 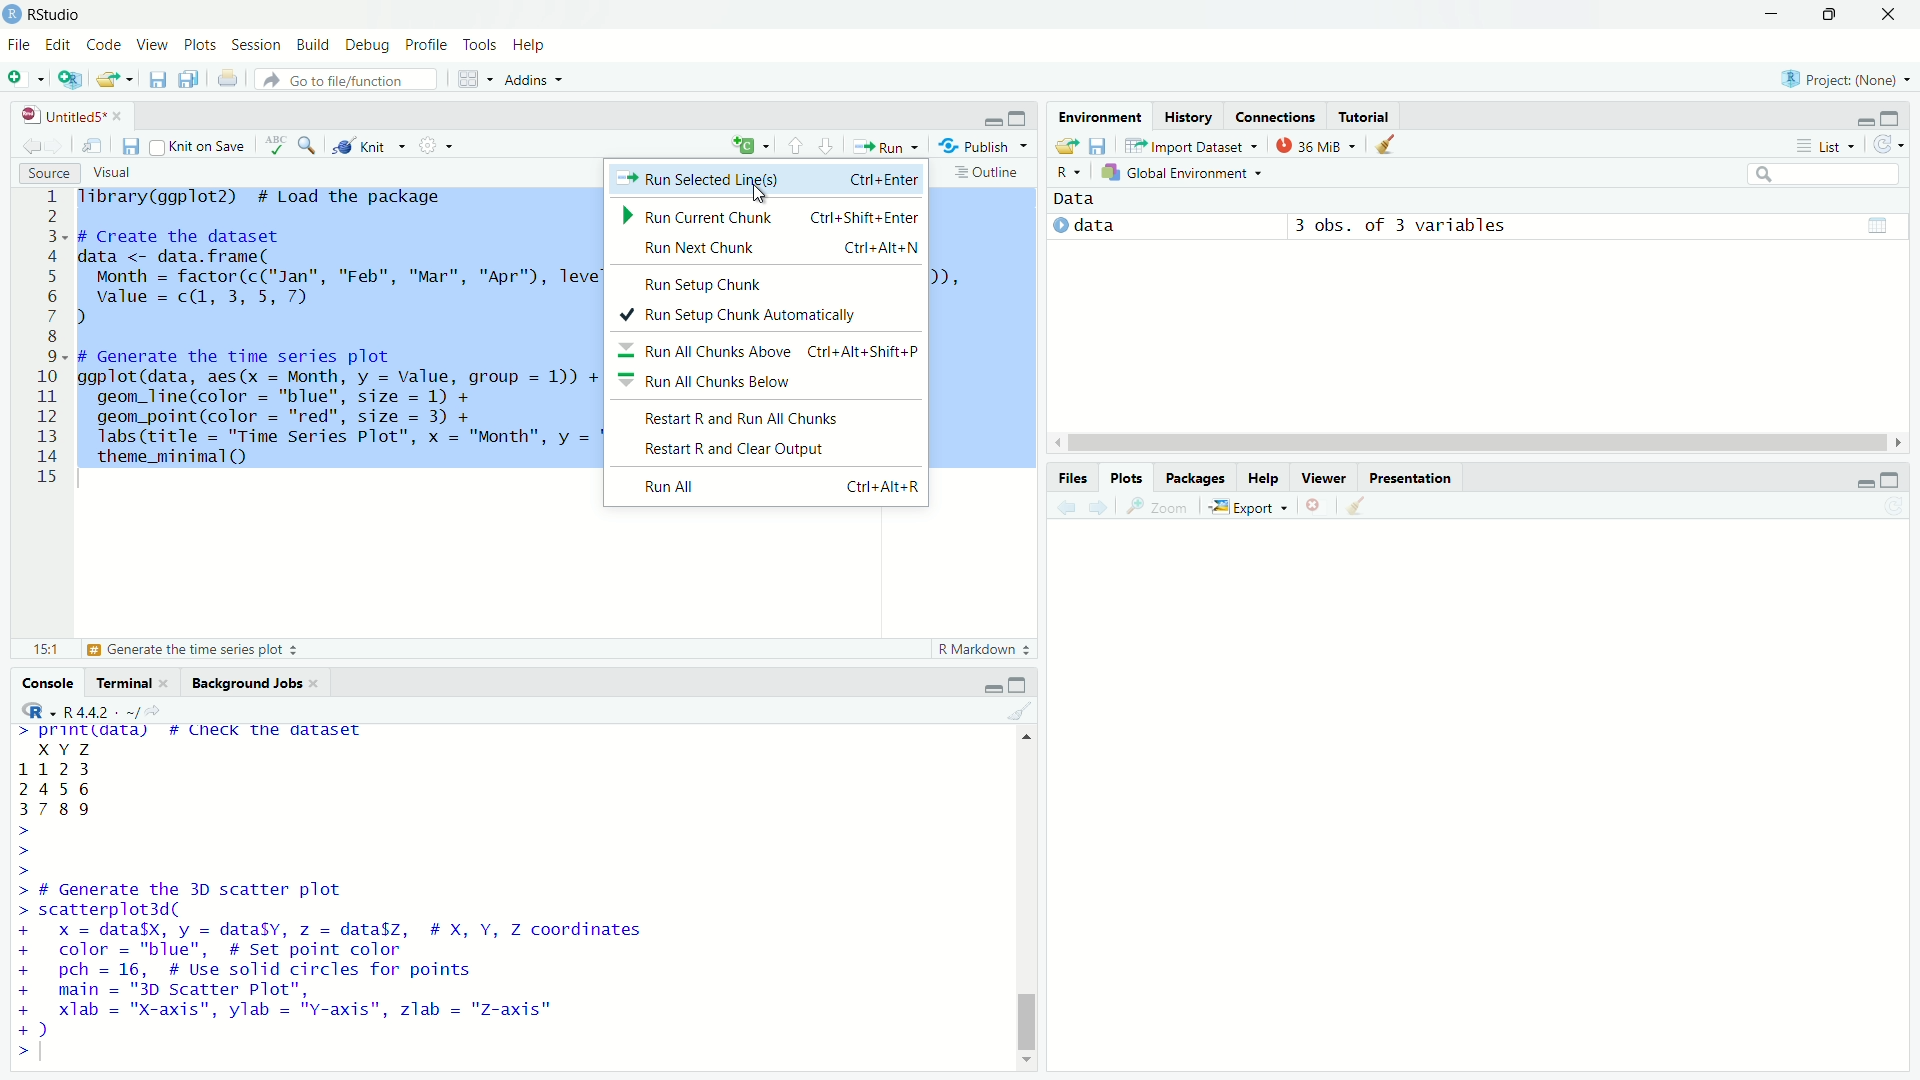 What do you see at coordinates (1896, 441) in the screenshot?
I see `move right` at bounding box center [1896, 441].